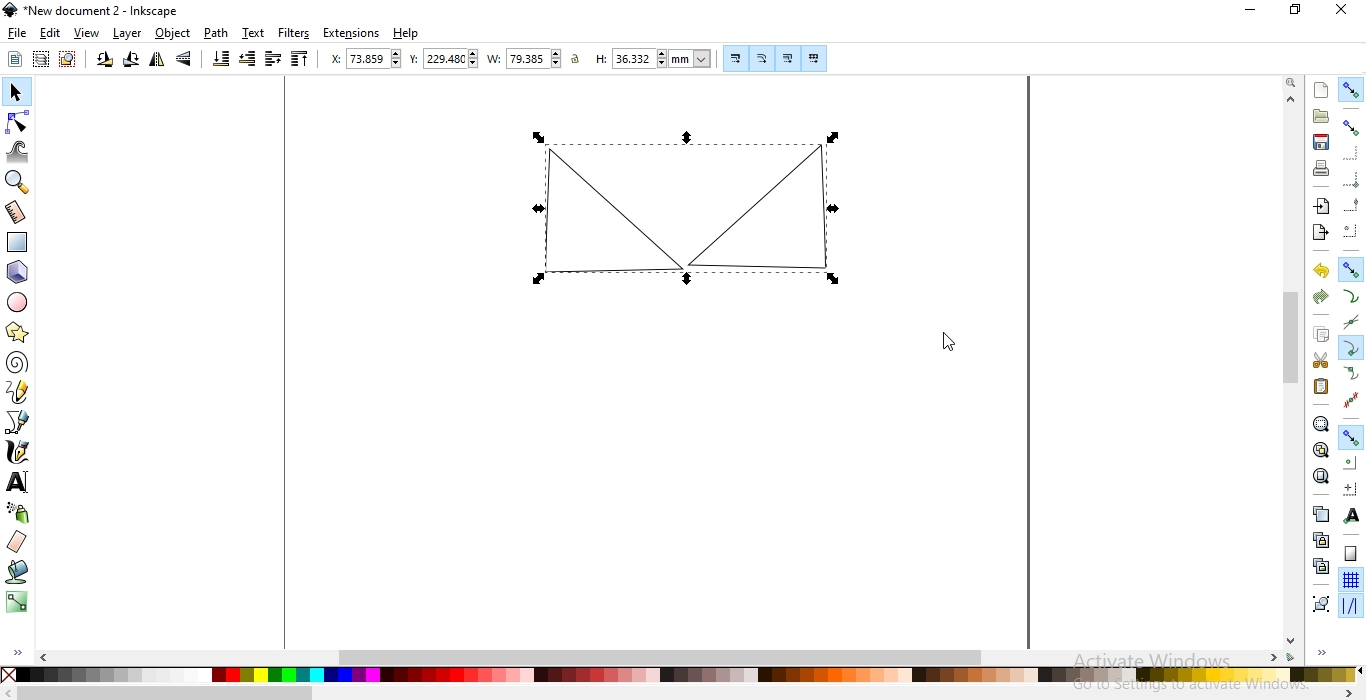  Describe the element at coordinates (67, 60) in the screenshot. I see `deselect any selected objects or nodes` at that location.